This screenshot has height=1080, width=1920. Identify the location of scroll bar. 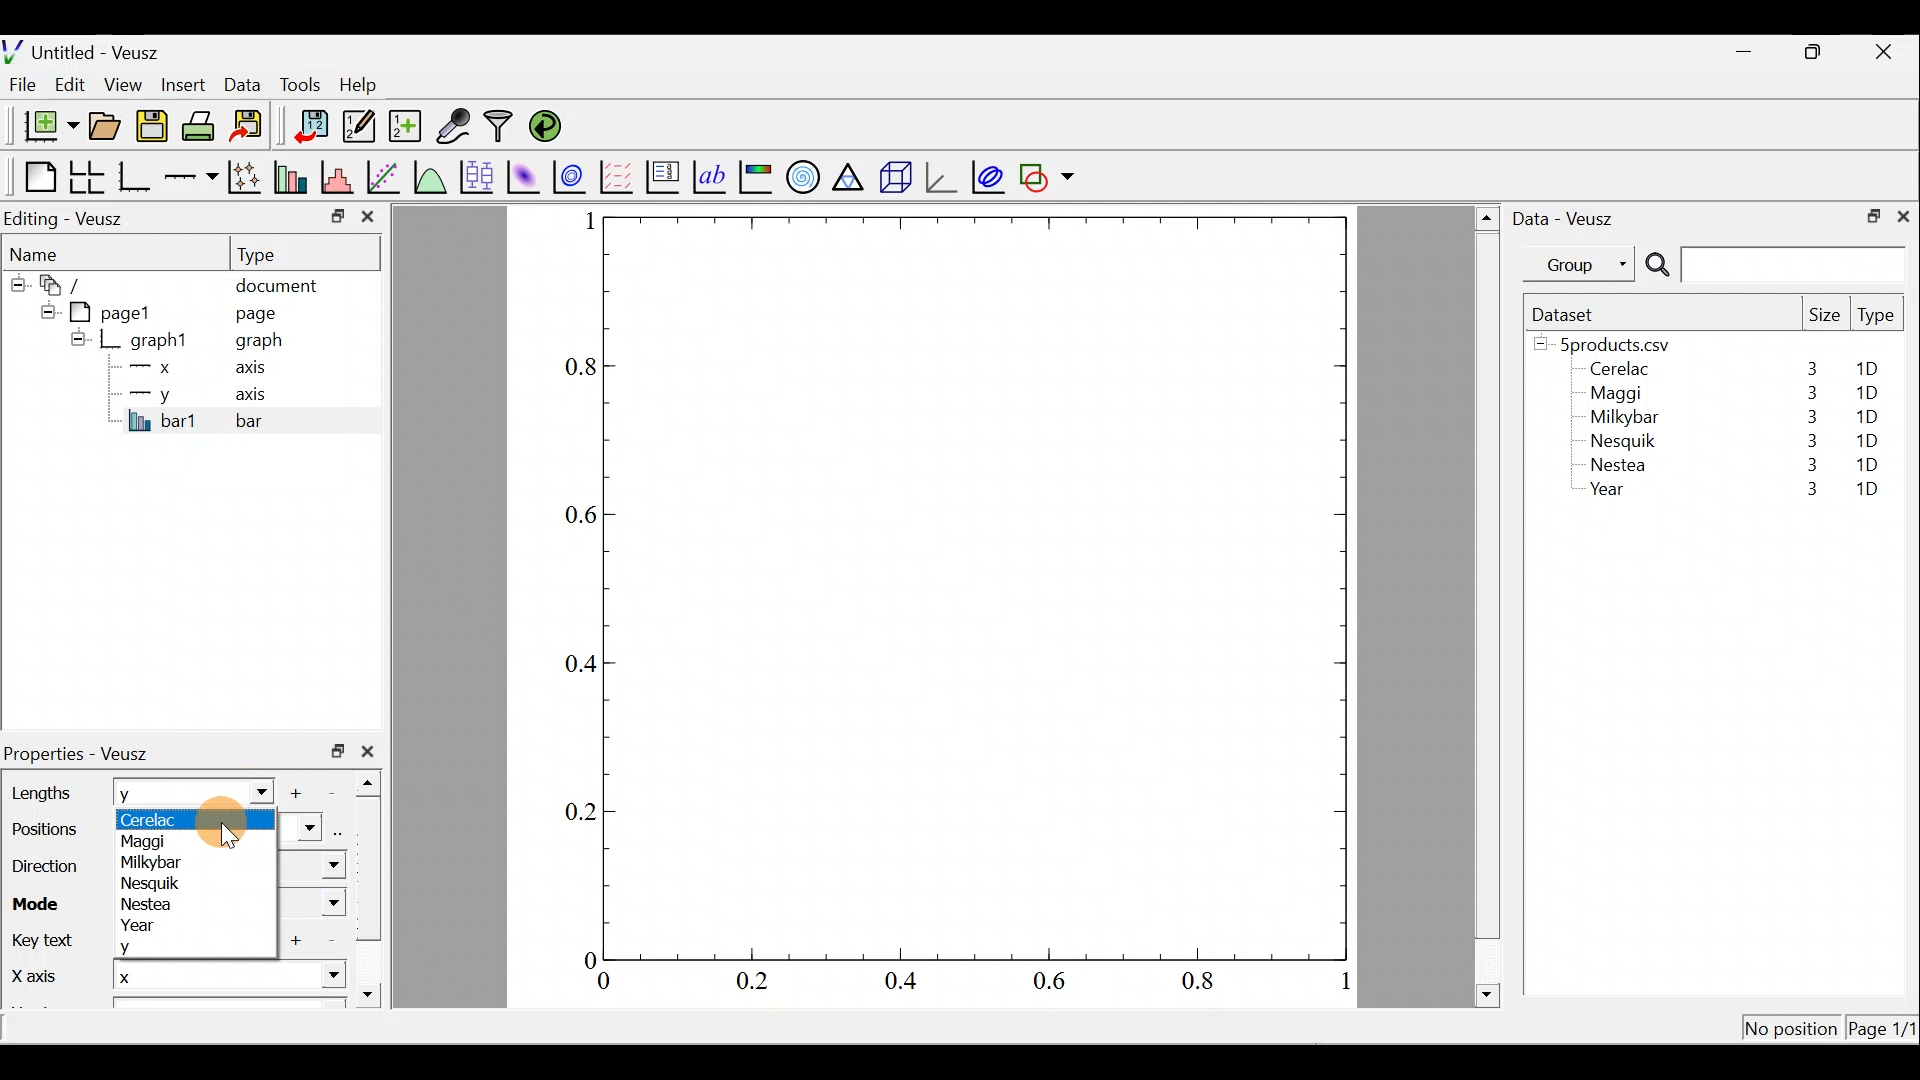
(1488, 603).